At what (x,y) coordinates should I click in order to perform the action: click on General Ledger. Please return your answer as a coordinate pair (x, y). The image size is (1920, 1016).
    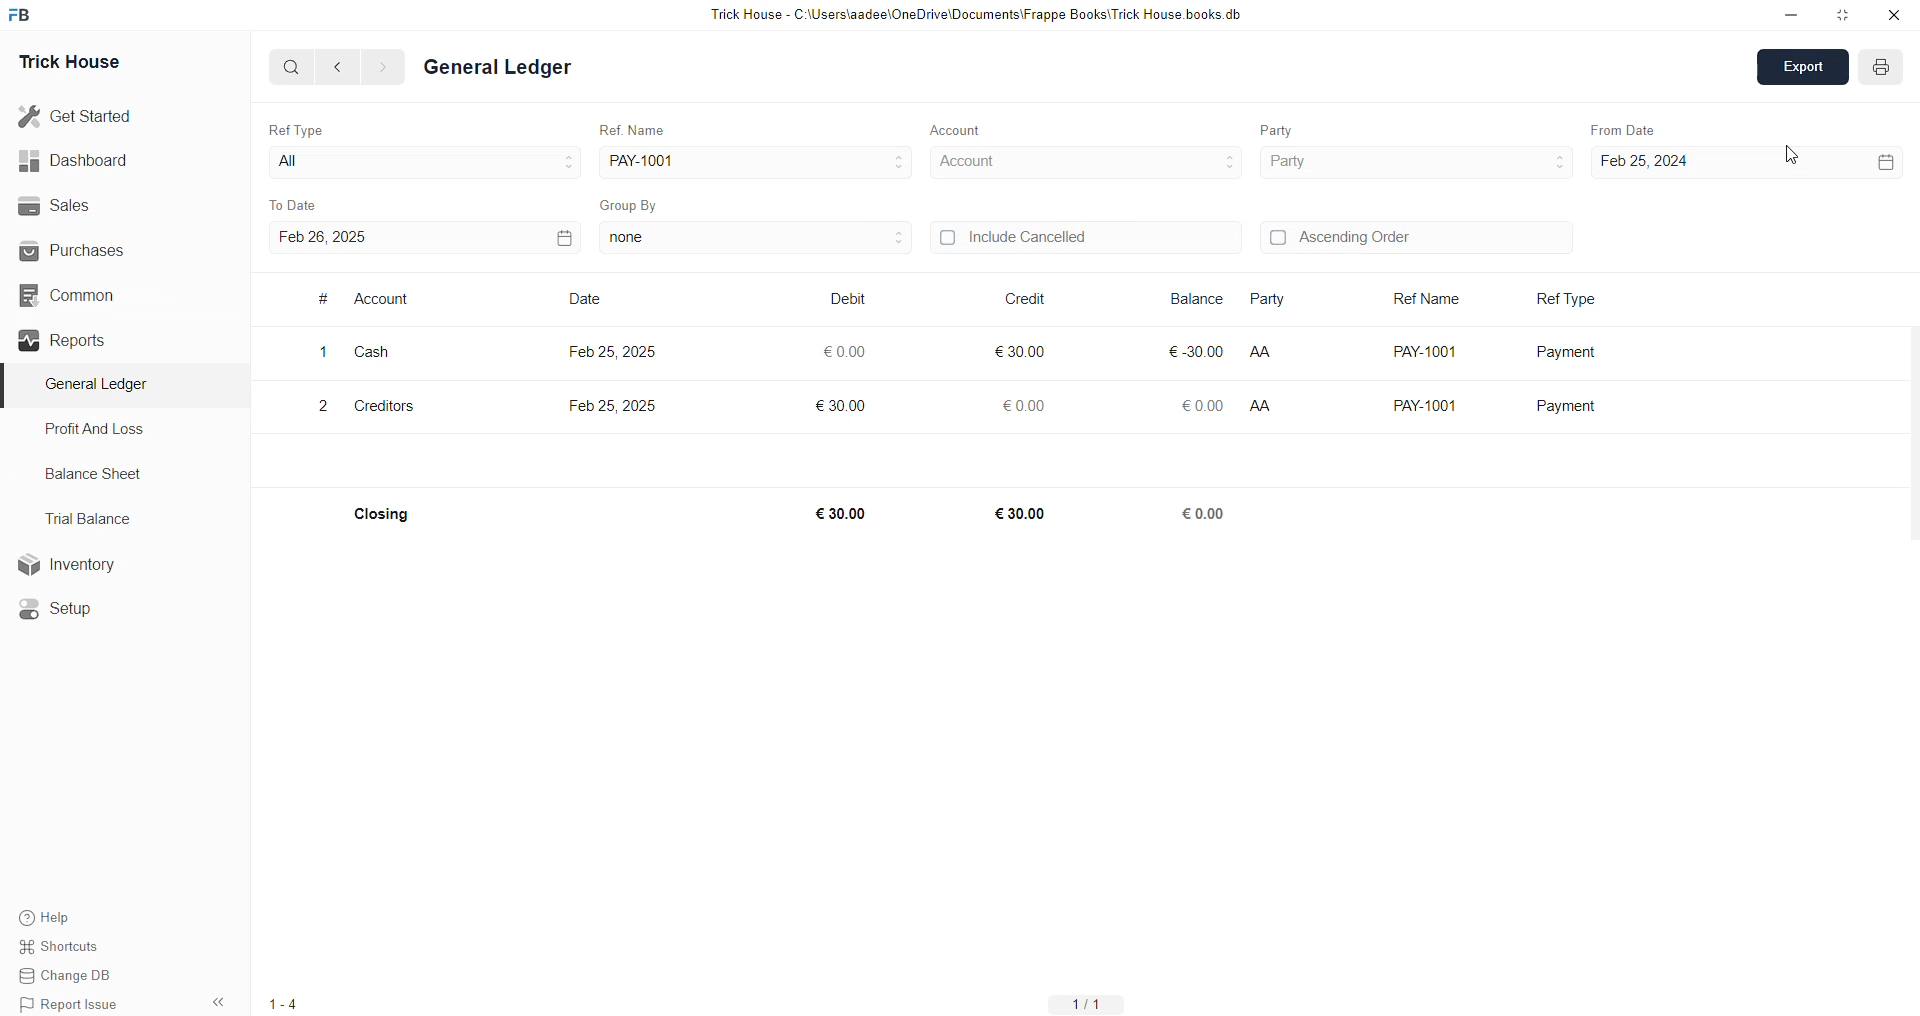
    Looking at the image, I should click on (516, 70).